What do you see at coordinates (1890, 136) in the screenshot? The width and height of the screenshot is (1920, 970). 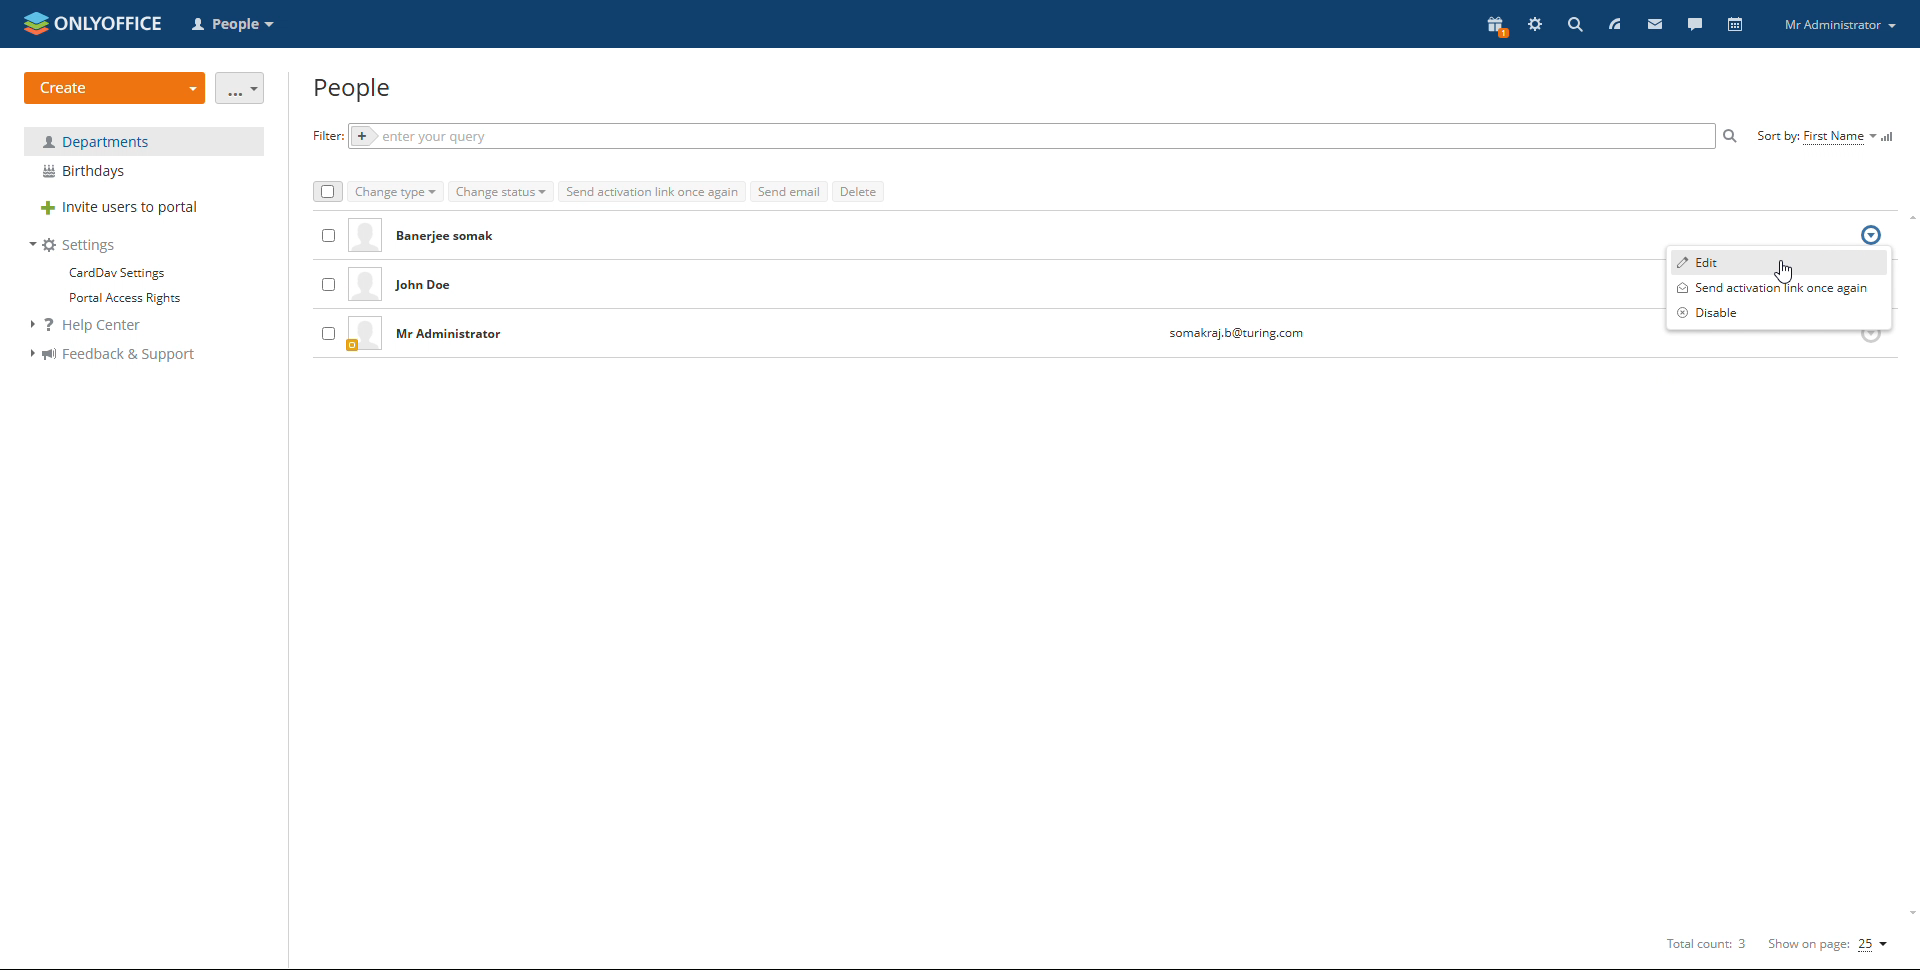 I see `sorting order` at bounding box center [1890, 136].